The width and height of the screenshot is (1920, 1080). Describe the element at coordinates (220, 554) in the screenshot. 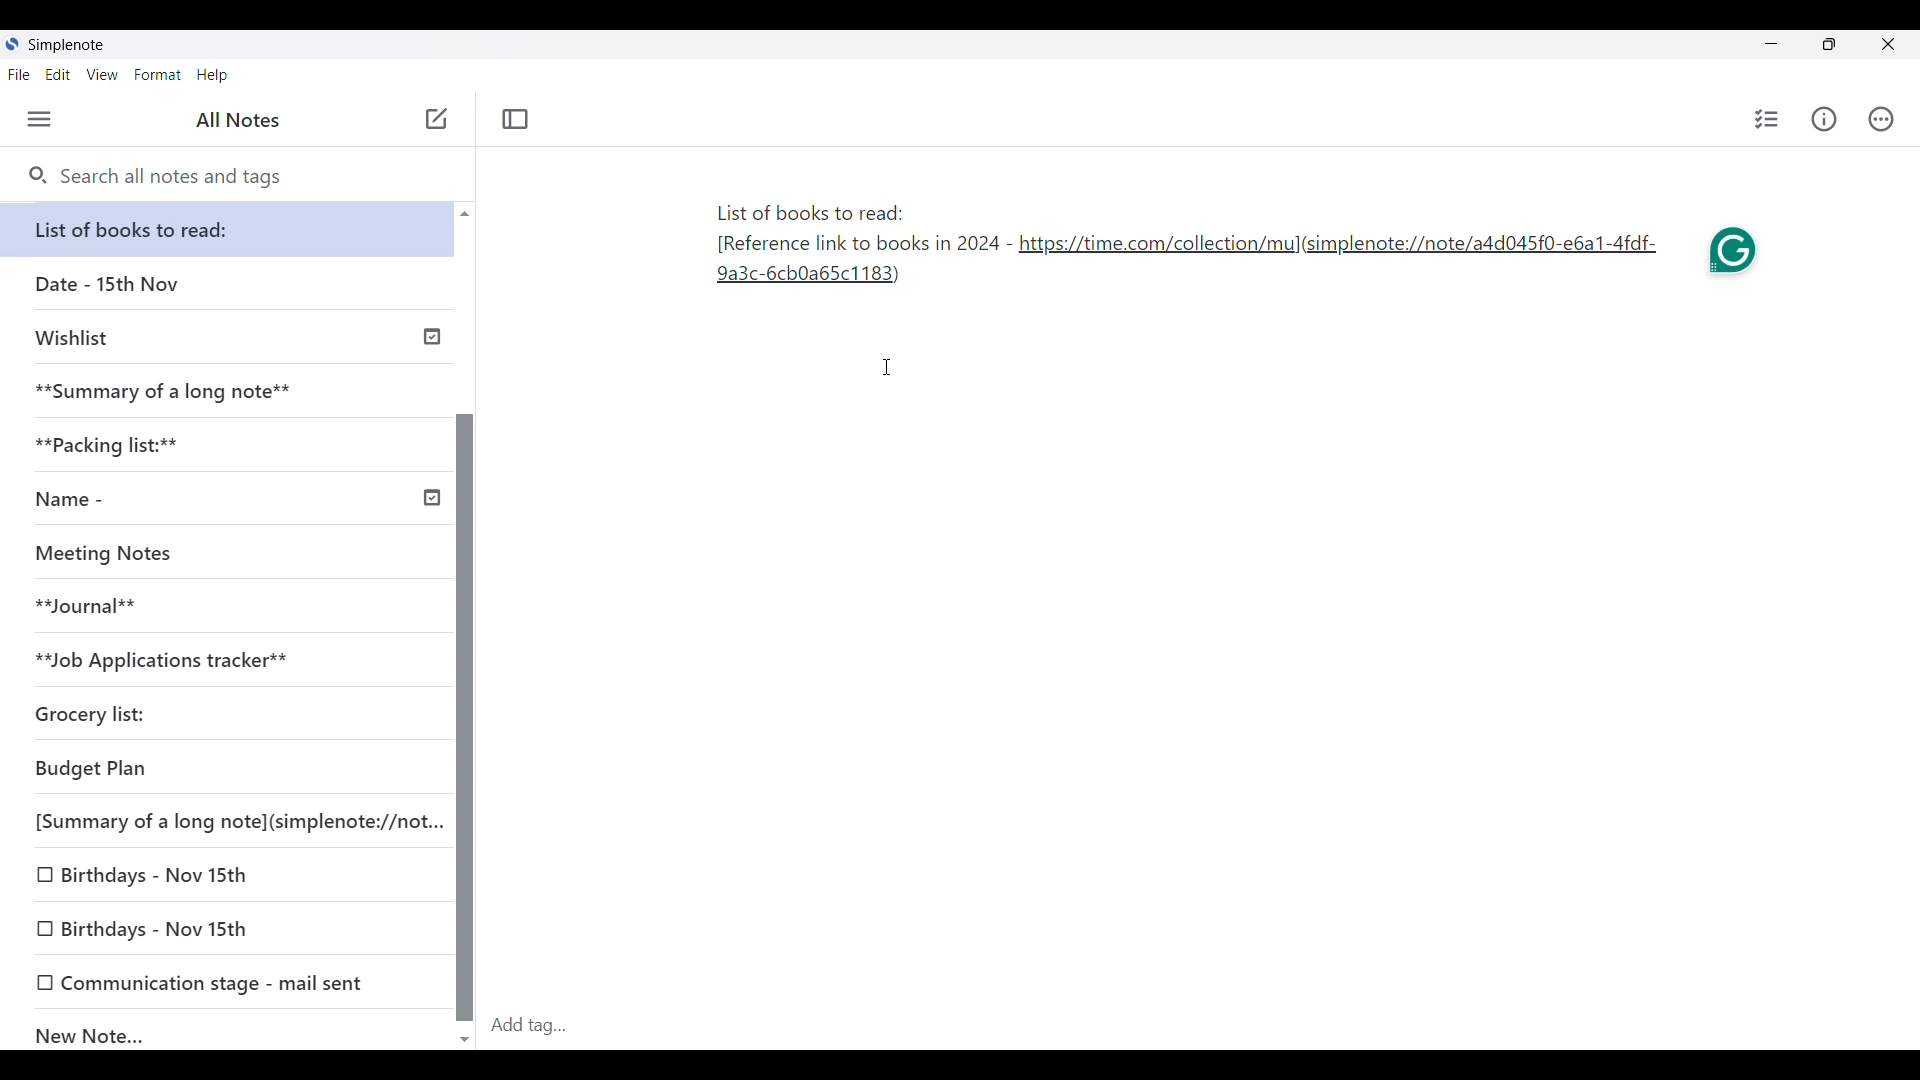

I see `Meeting Notes` at that location.